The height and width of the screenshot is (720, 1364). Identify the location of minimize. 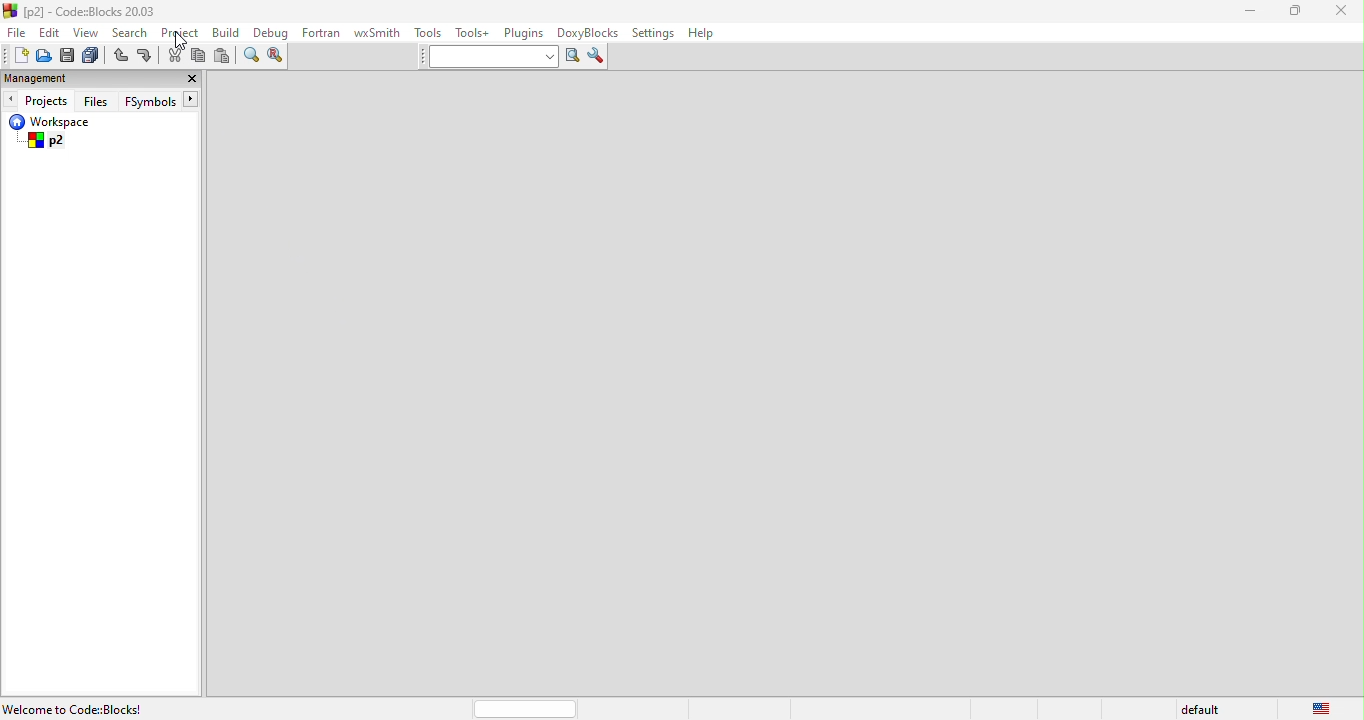
(1250, 13).